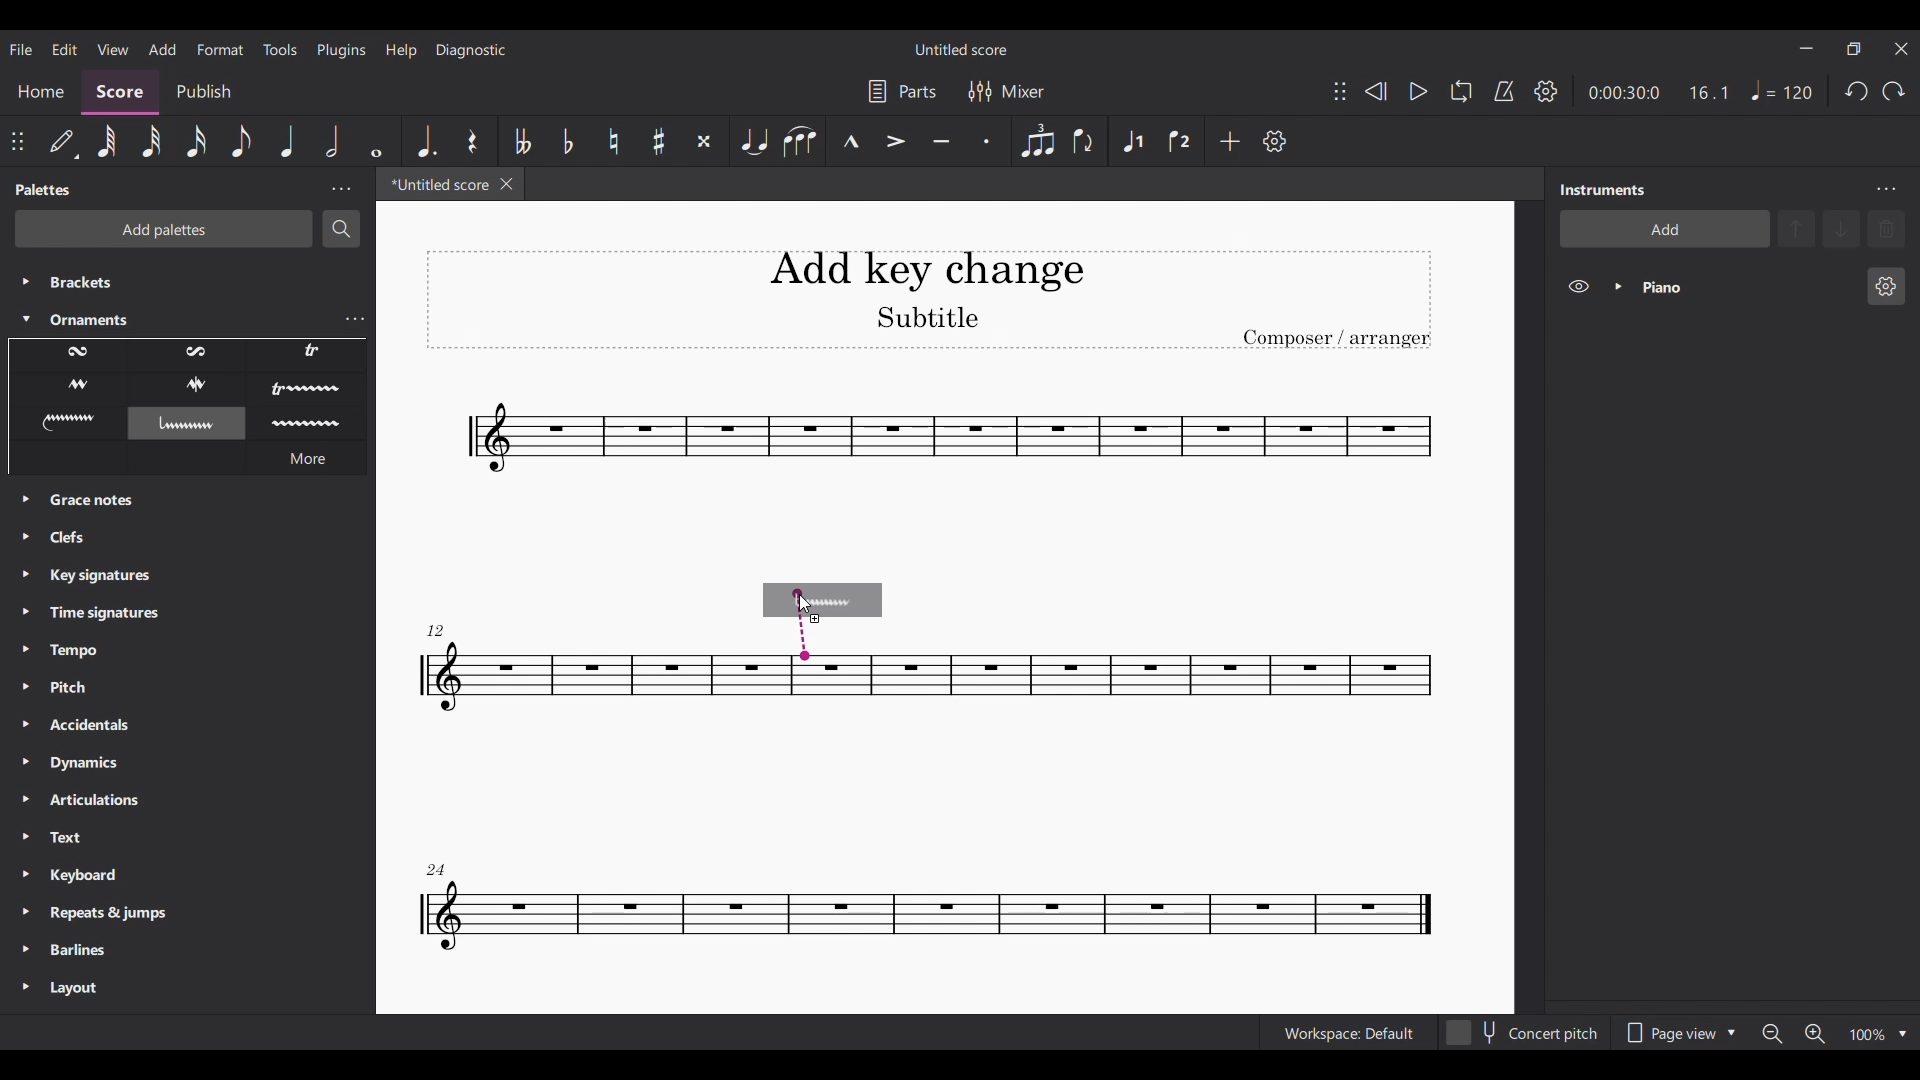  I want to click on Zoom out, so click(1771, 1033).